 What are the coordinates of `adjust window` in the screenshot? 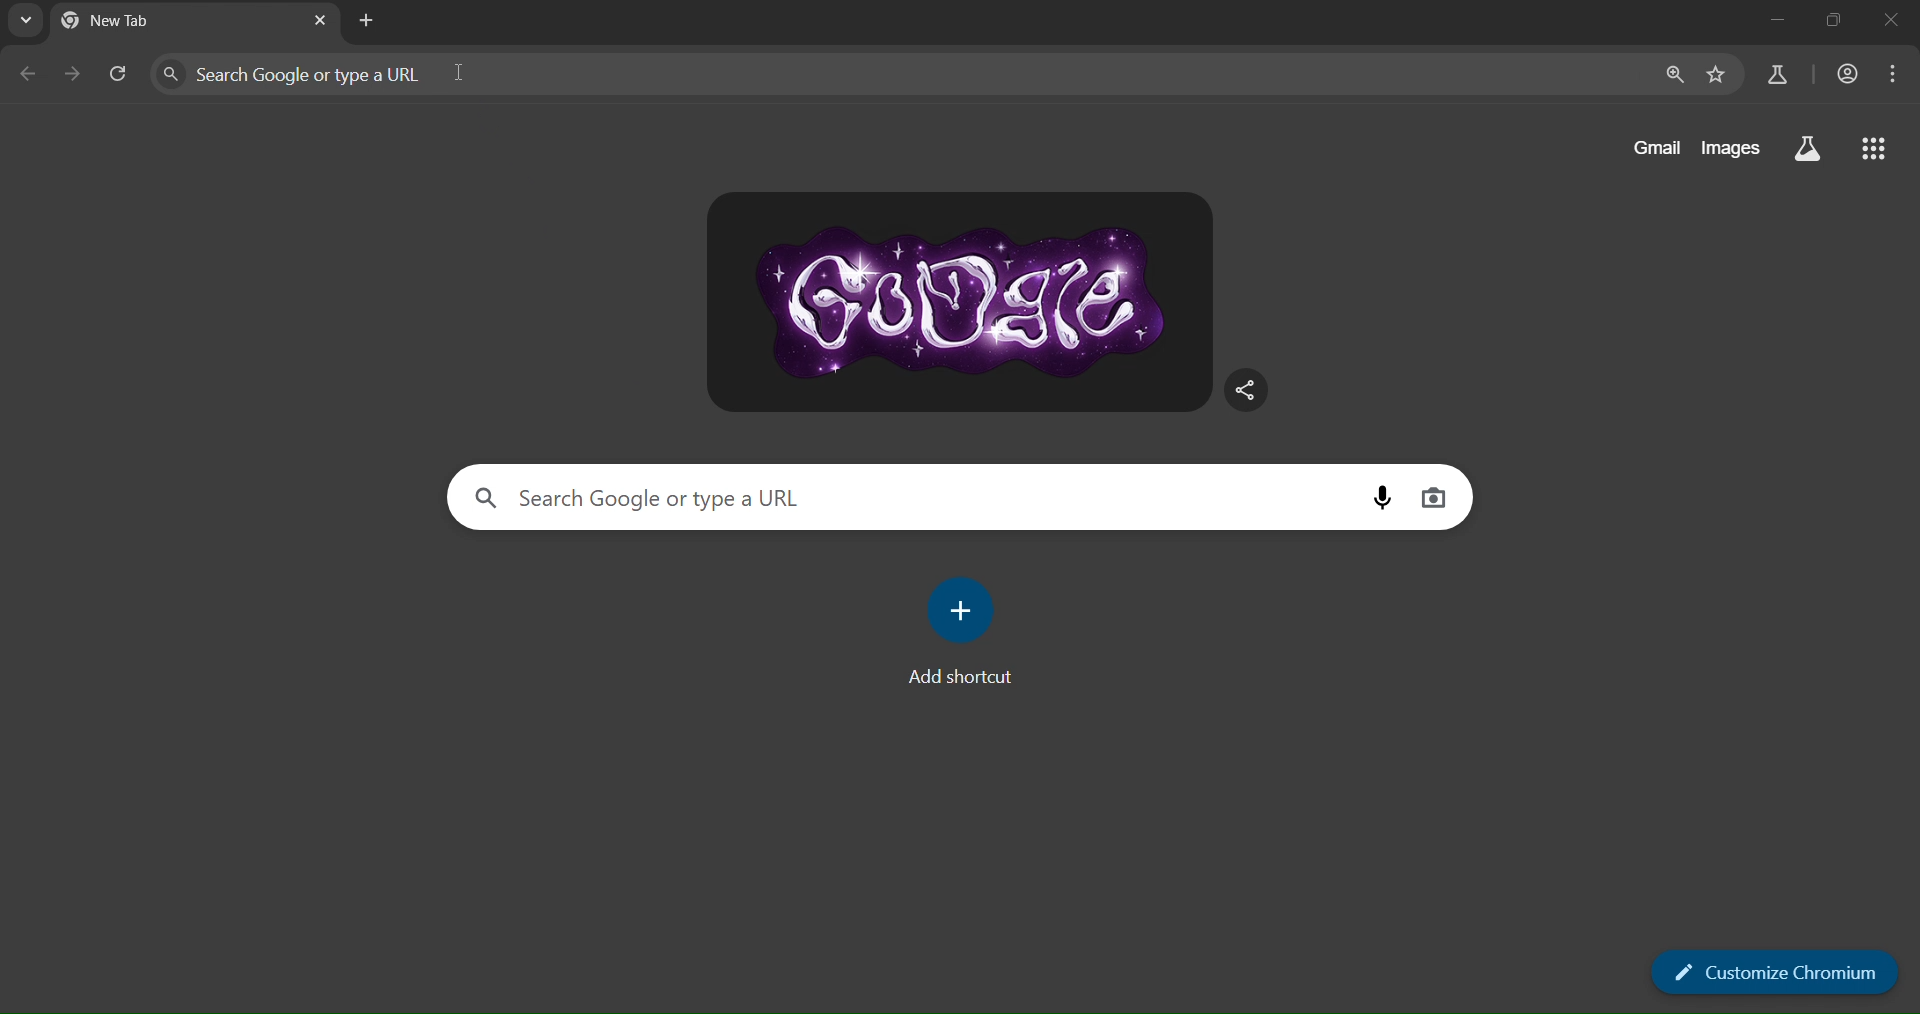 It's located at (1825, 26).